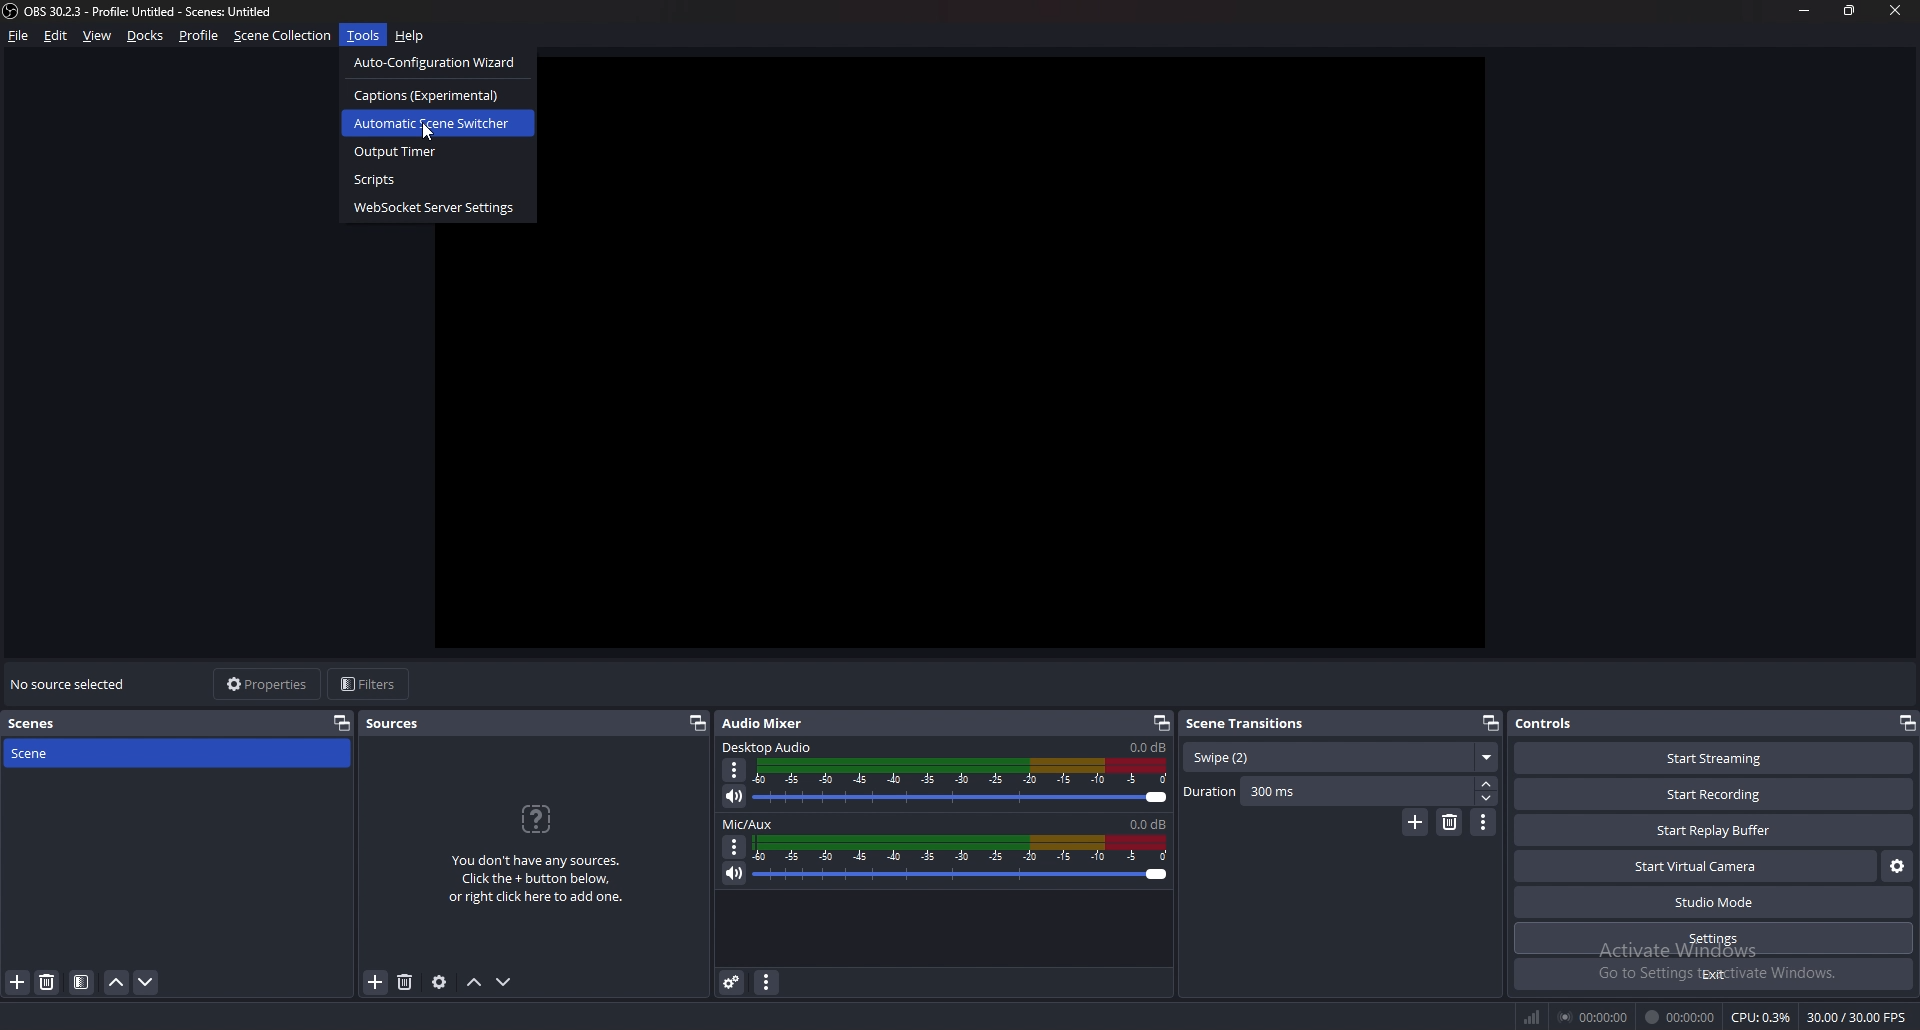 This screenshot has height=1030, width=1920. Describe the element at coordinates (1716, 758) in the screenshot. I see `start streaming` at that location.